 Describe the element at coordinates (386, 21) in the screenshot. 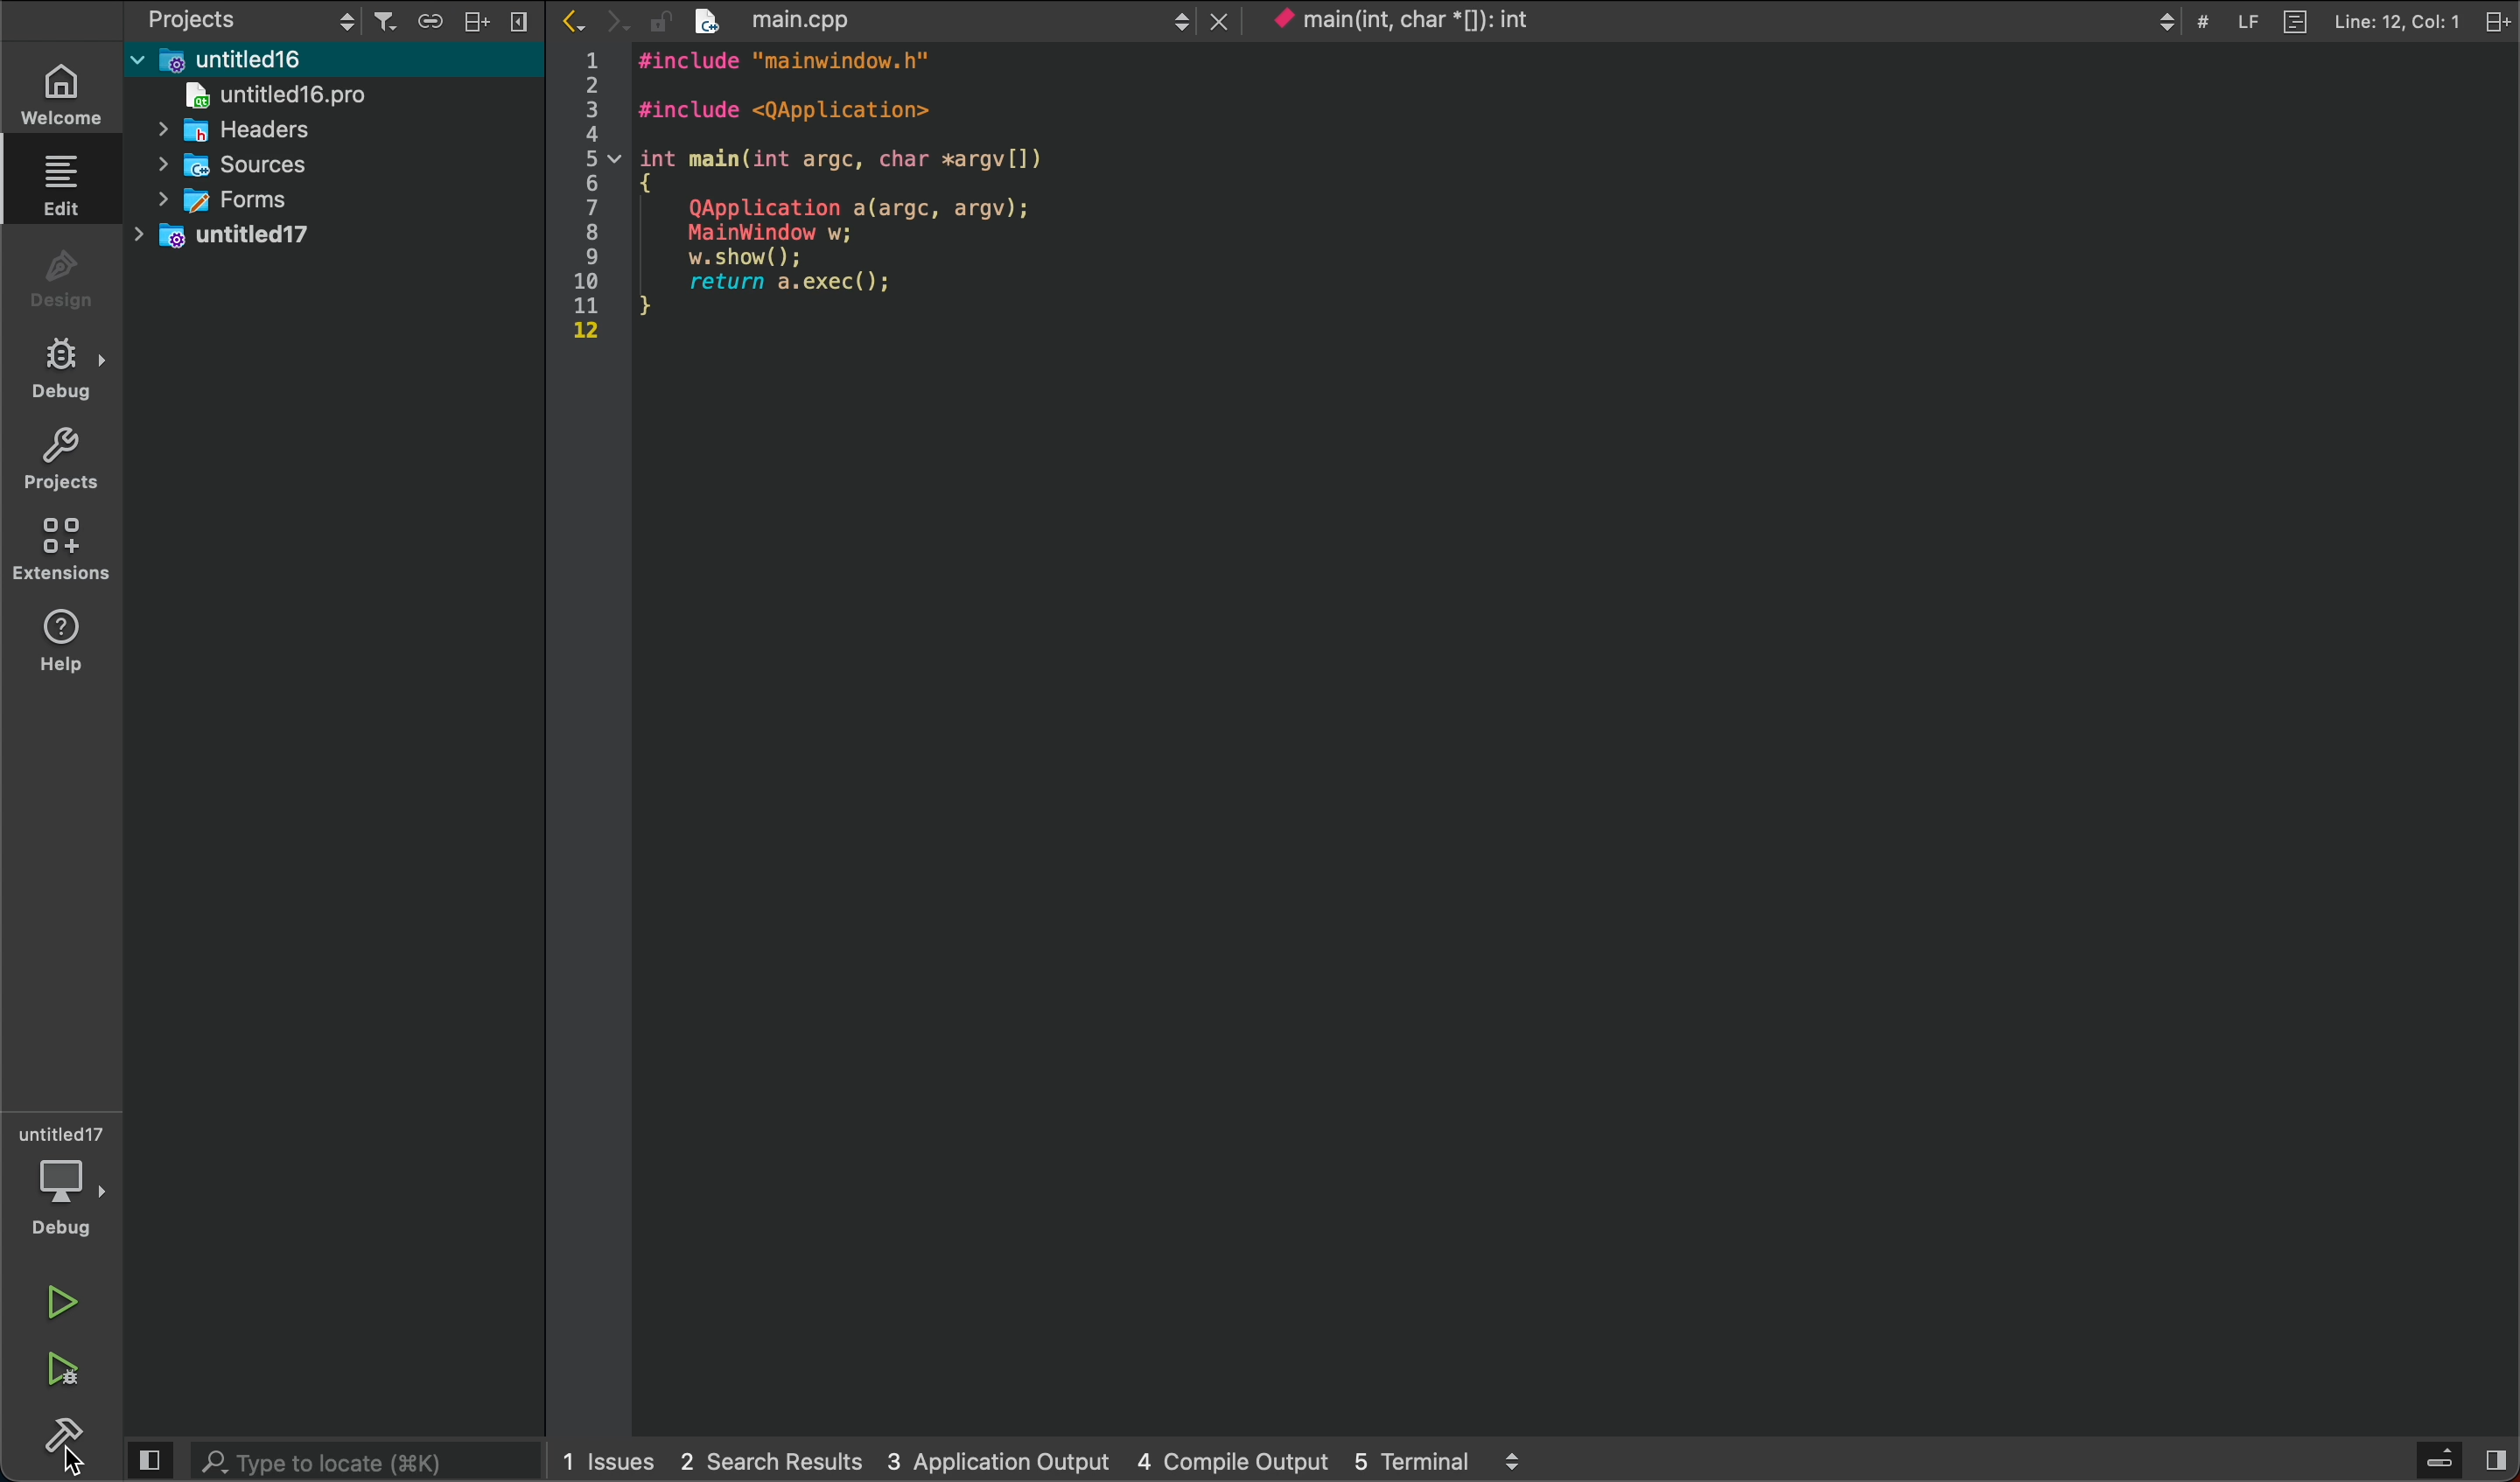

I see `filter` at that location.